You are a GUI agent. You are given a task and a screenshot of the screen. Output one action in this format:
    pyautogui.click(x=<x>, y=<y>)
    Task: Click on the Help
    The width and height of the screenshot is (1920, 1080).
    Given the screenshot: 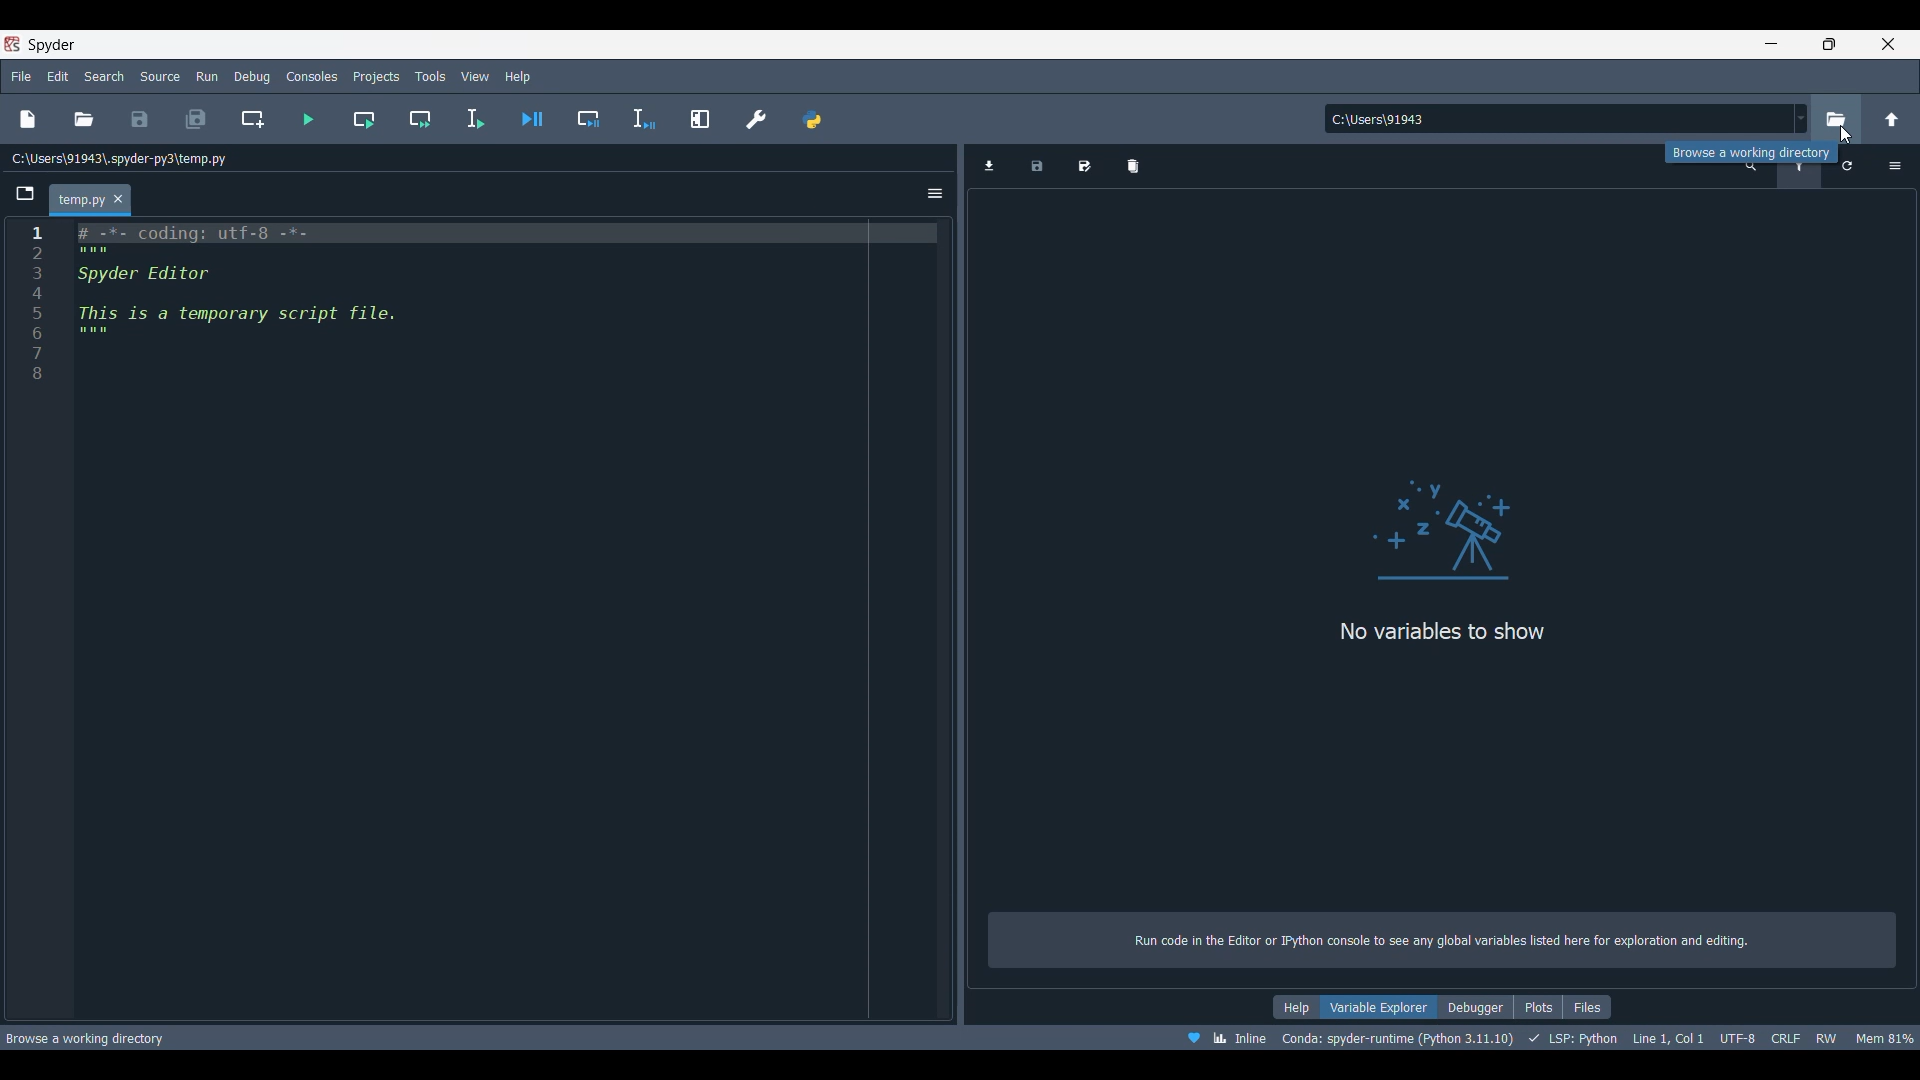 What is the action you would take?
    pyautogui.click(x=1296, y=1007)
    